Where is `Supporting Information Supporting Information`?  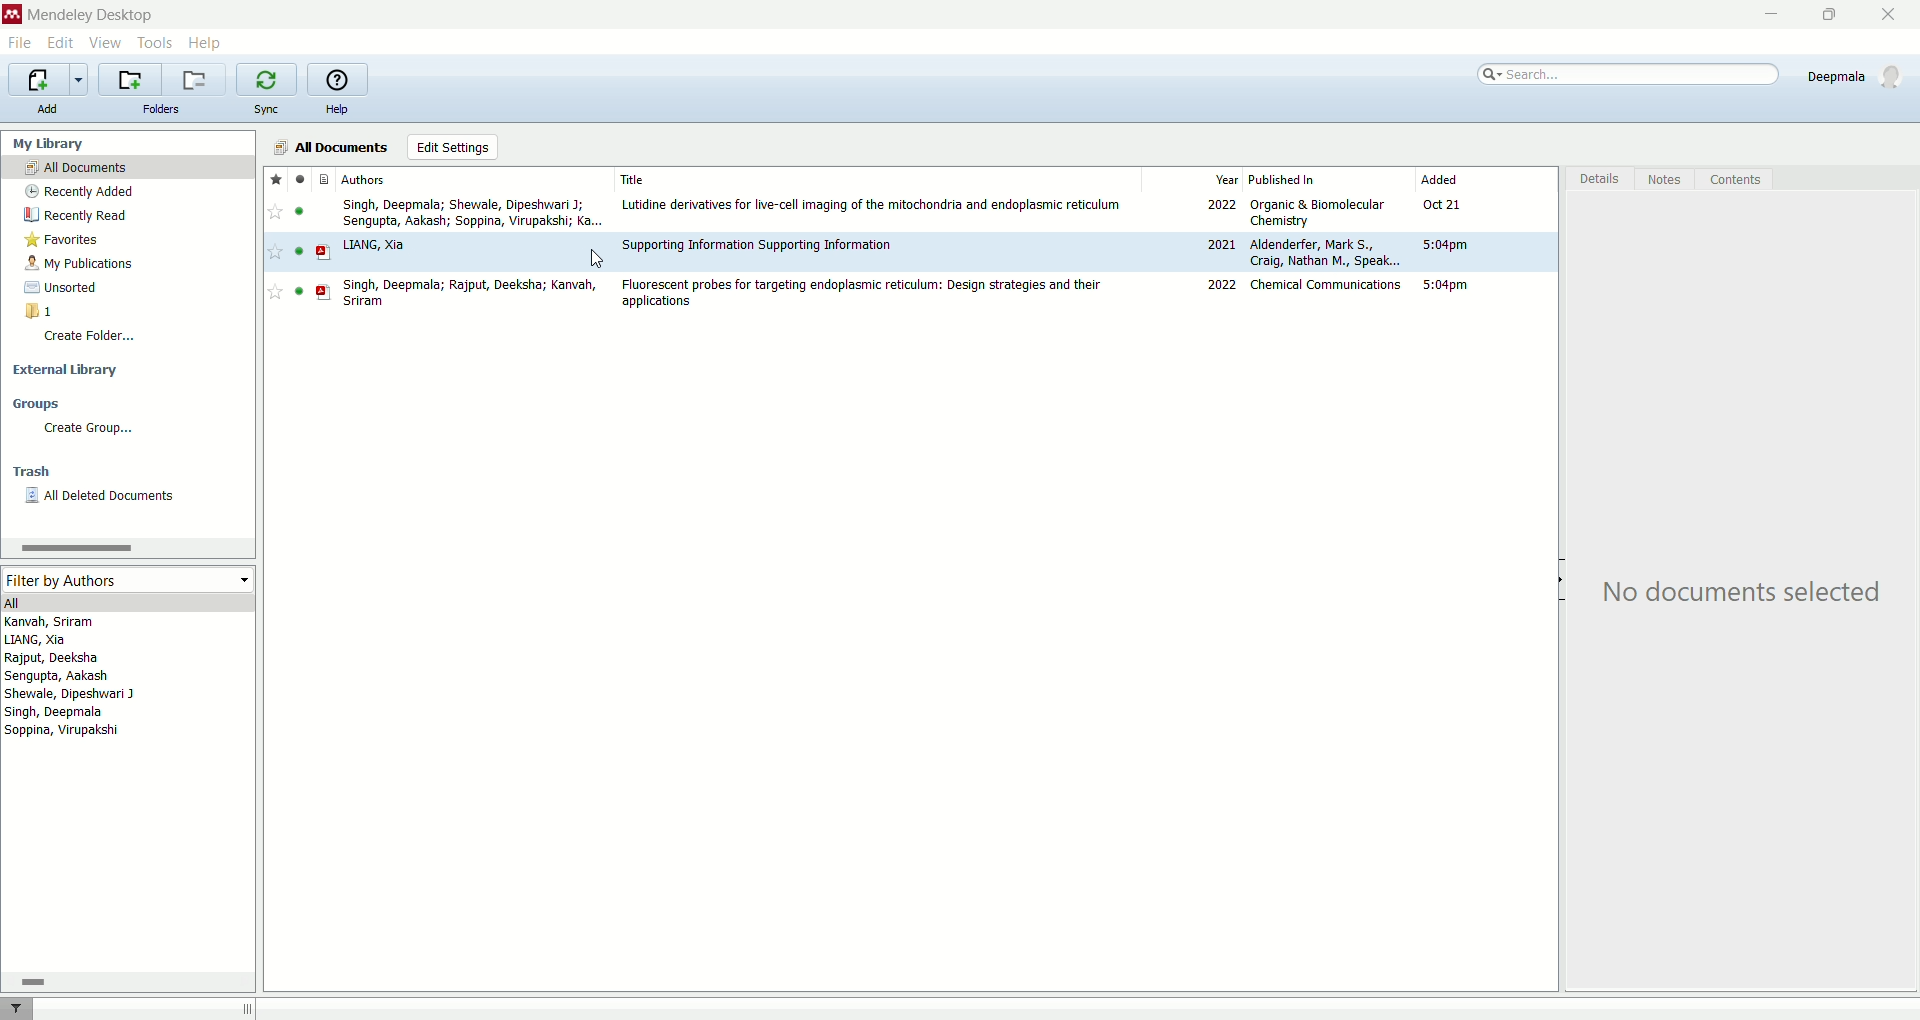
Supporting Information Supporting Information is located at coordinates (758, 244).